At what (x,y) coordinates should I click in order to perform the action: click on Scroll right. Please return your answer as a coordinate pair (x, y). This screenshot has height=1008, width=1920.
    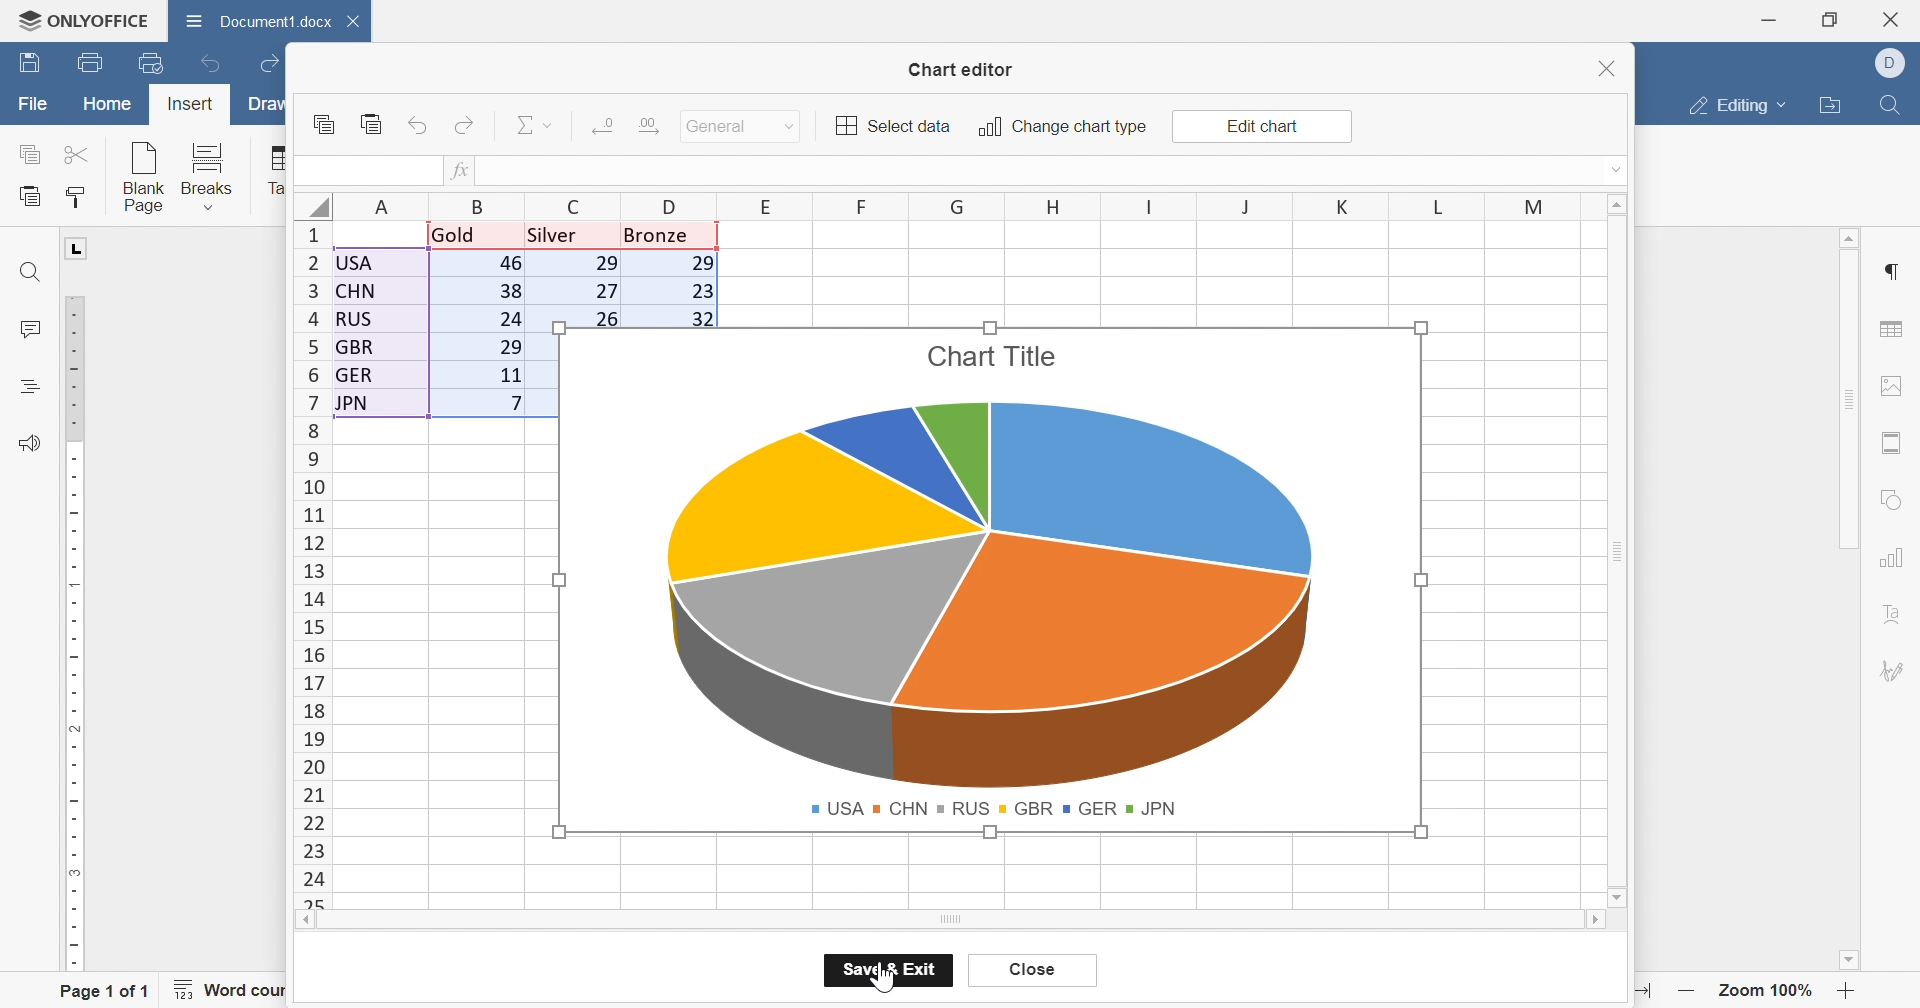
    Looking at the image, I should click on (303, 923).